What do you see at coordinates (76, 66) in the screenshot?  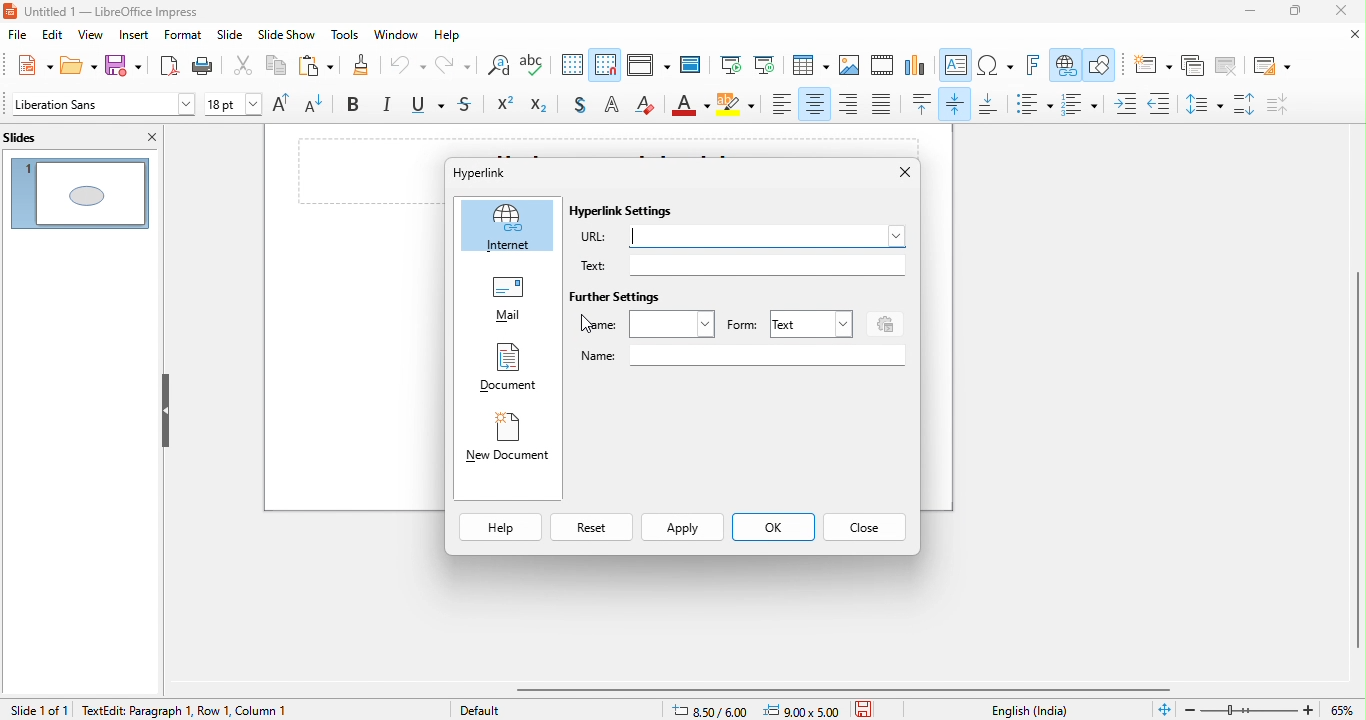 I see `open` at bounding box center [76, 66].